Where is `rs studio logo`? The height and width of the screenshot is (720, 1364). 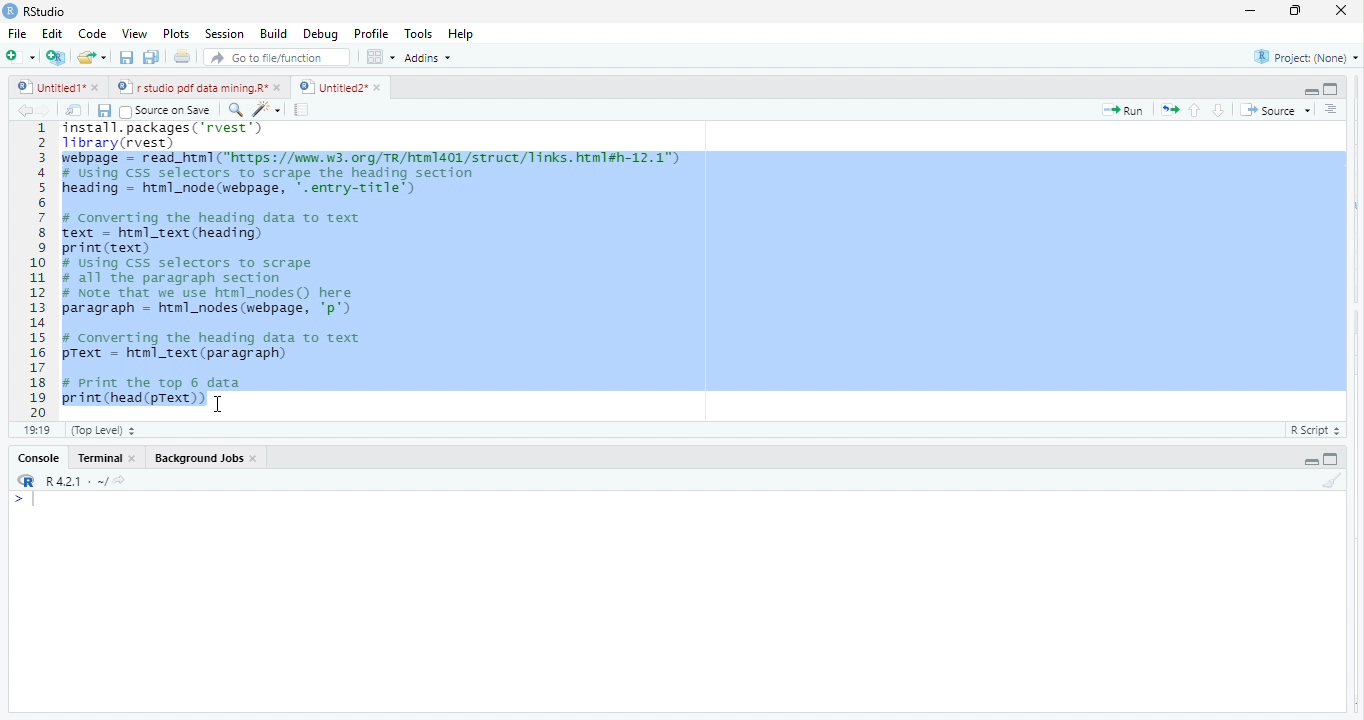
rs studio logo is located at coordinates (10, 10).